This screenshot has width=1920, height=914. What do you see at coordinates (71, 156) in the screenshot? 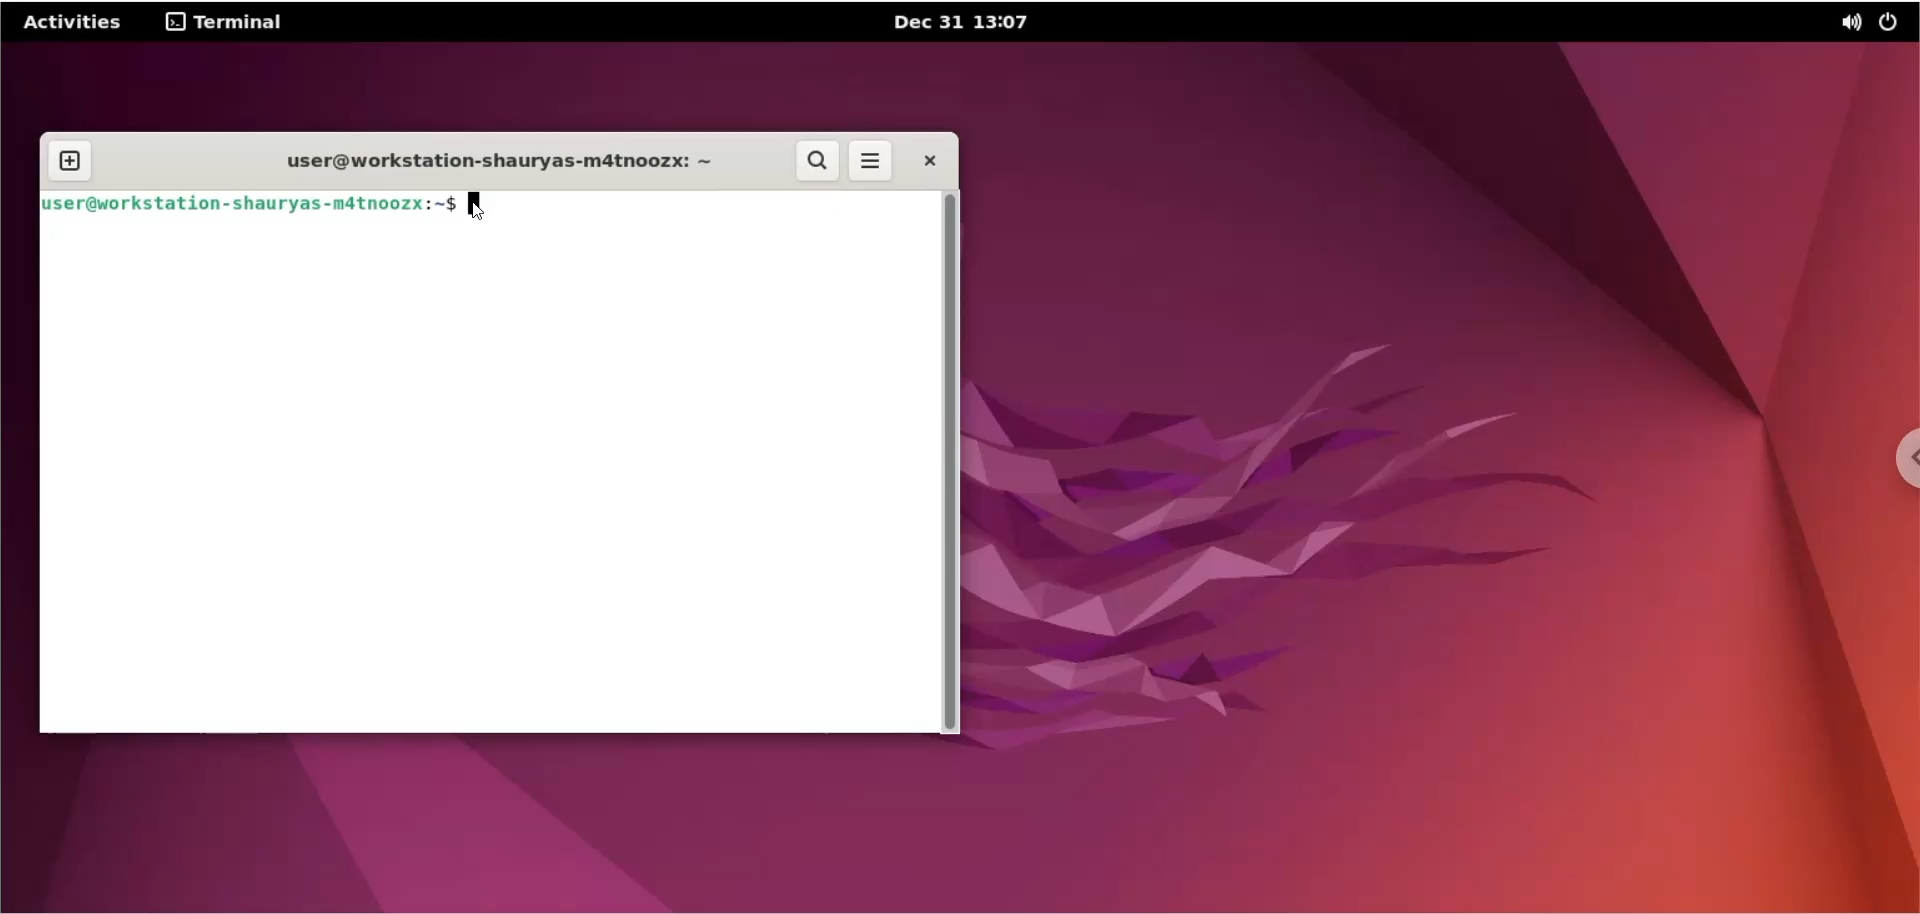
I see `new tab` at bounding box center [71, 156].